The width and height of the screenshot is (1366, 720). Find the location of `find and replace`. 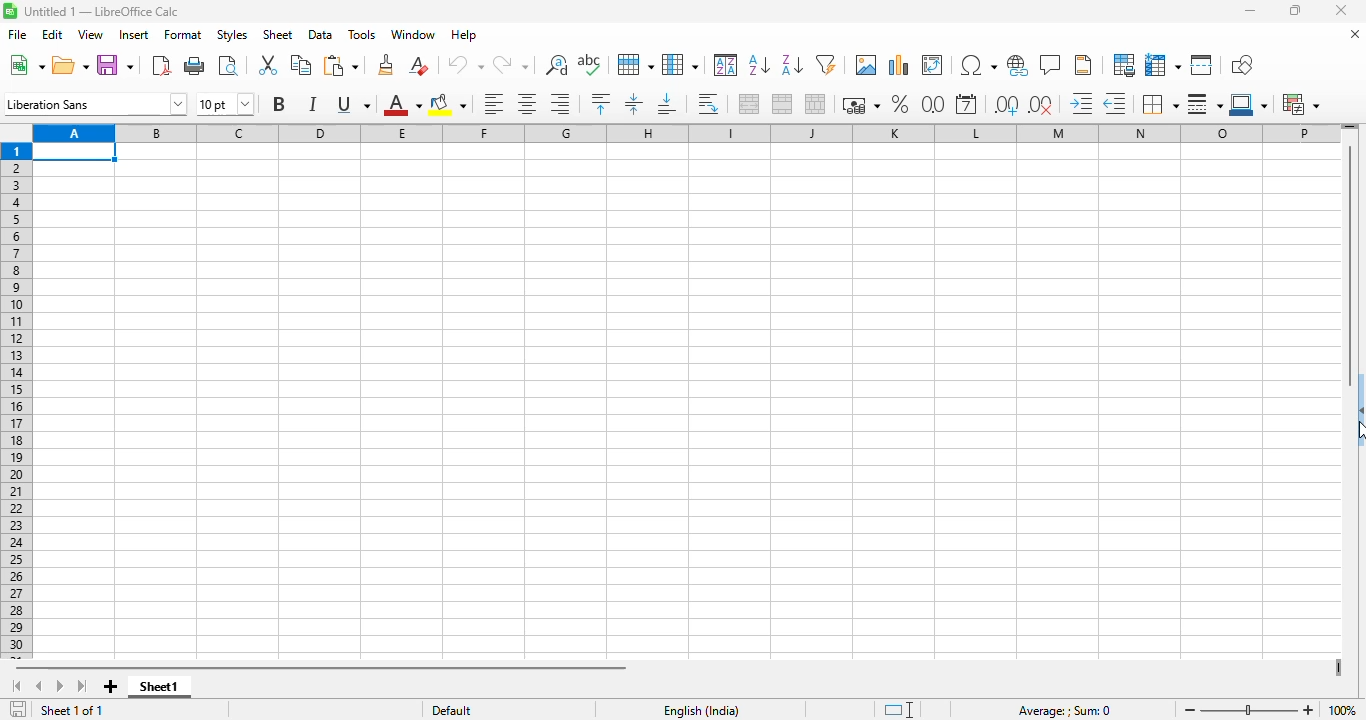

find and replace is located at coordinates (557, 65).